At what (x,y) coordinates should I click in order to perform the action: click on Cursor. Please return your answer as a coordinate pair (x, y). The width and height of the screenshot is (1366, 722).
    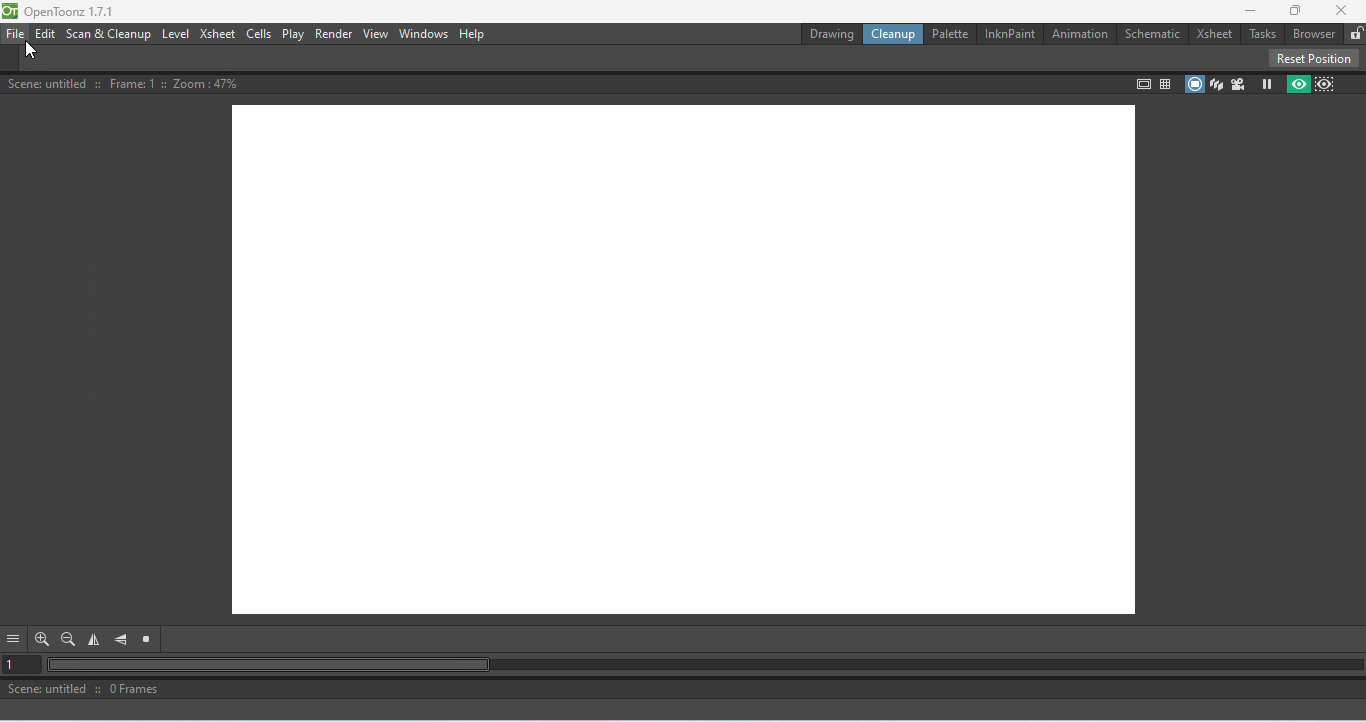
    Looking at the image, I should click on (31, 53).